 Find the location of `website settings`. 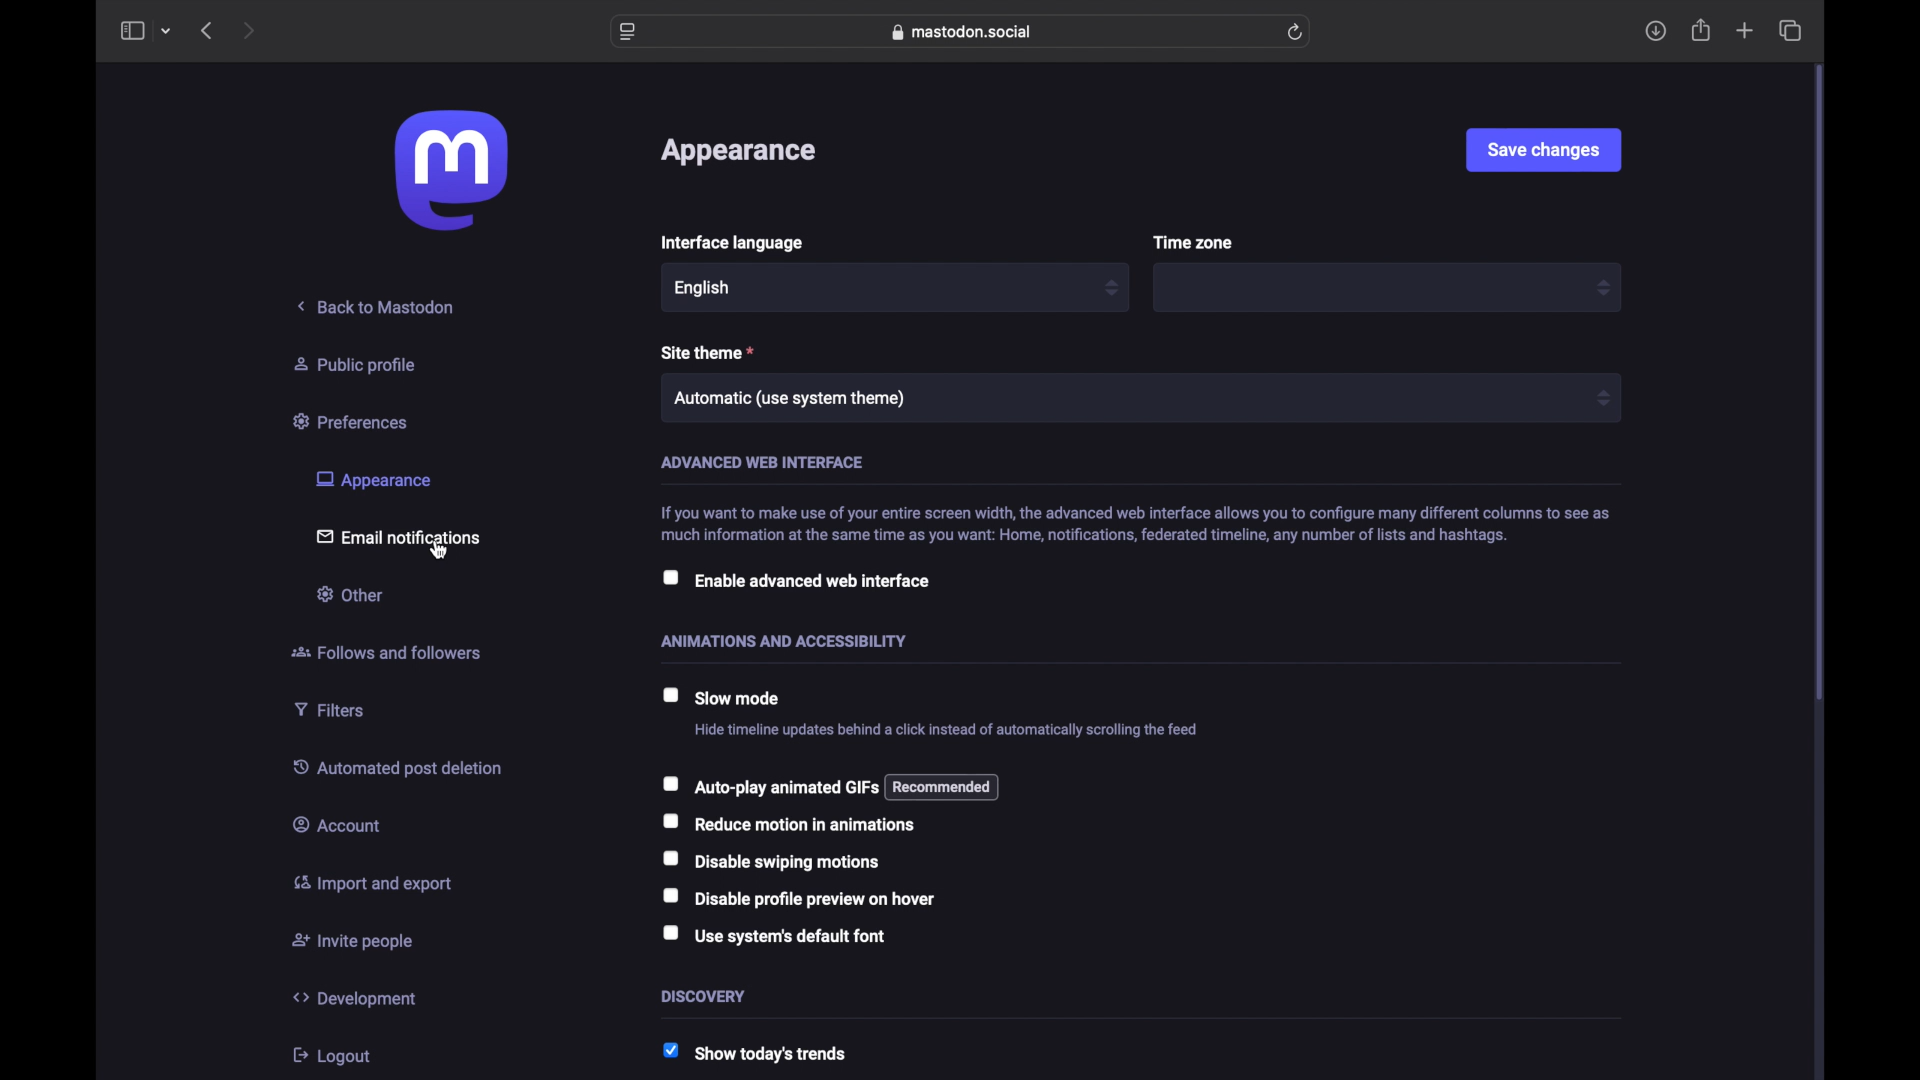

website settings is located at coordinates (628, 31).